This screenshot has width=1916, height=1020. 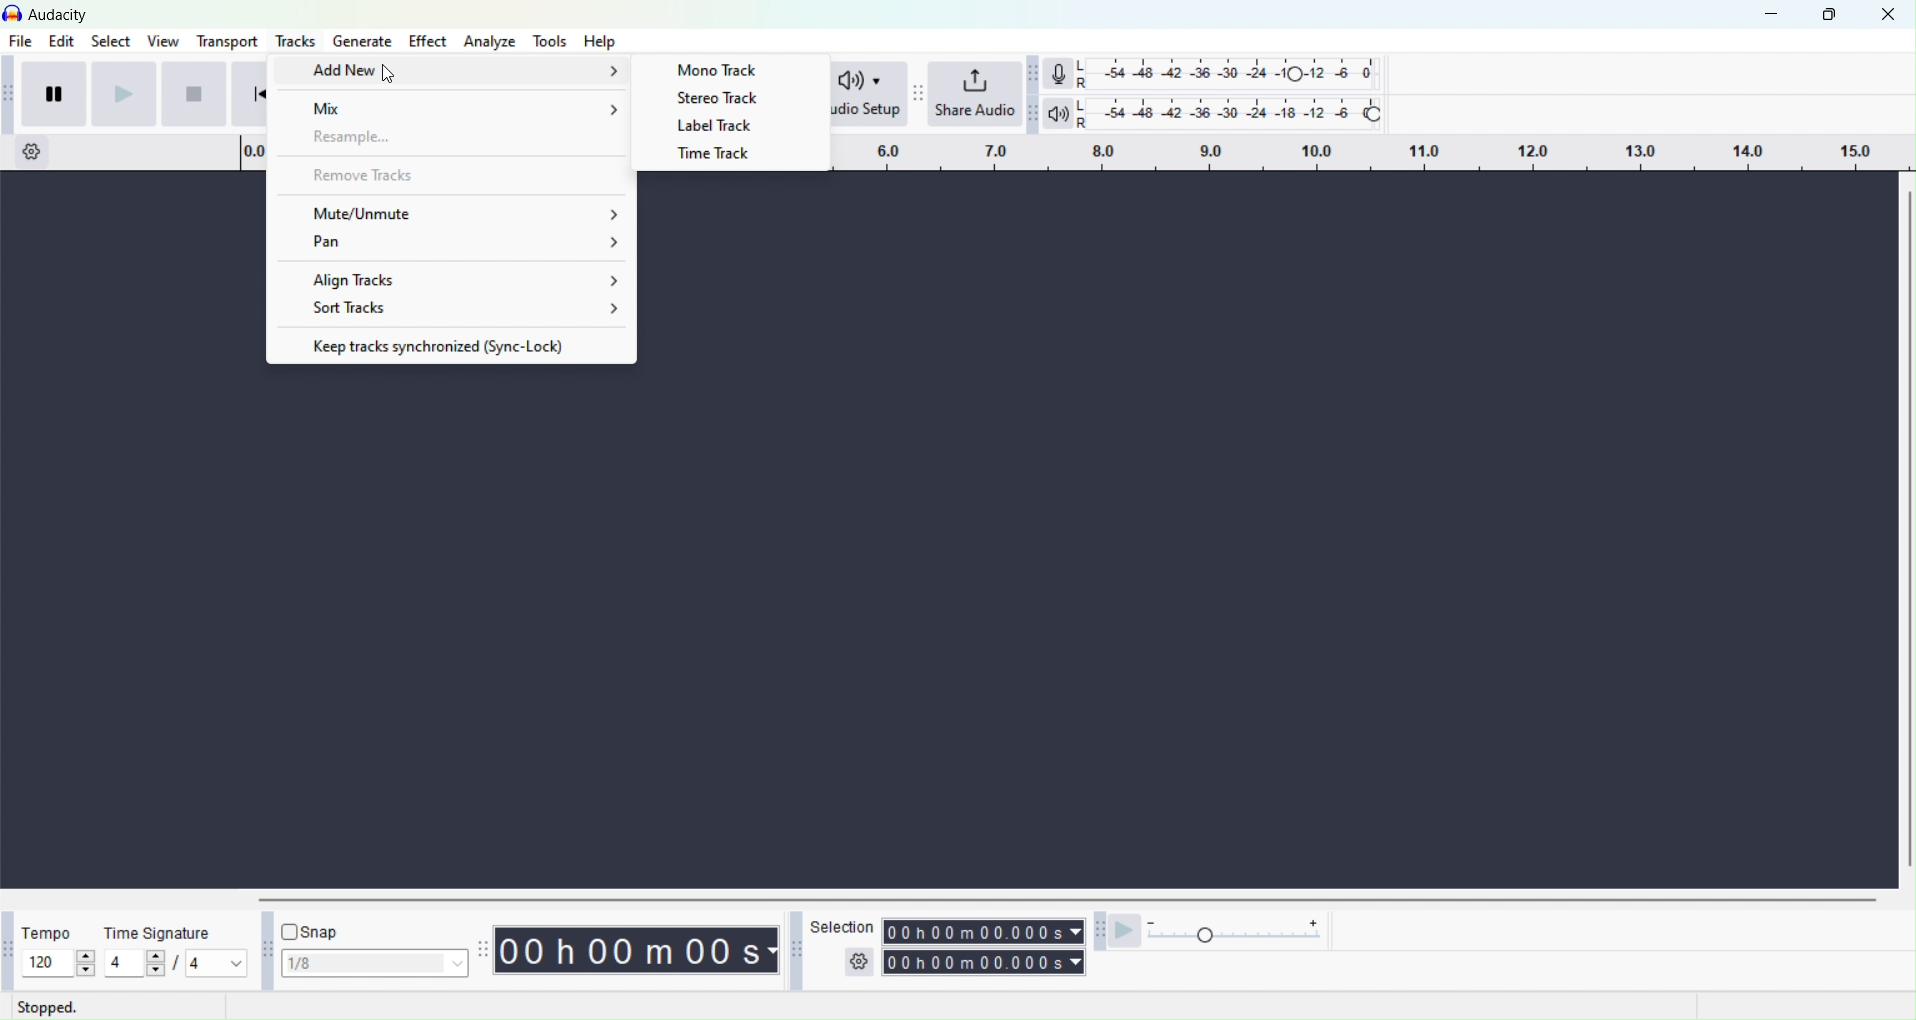 I want to click on View, so click(x=163, y=41).